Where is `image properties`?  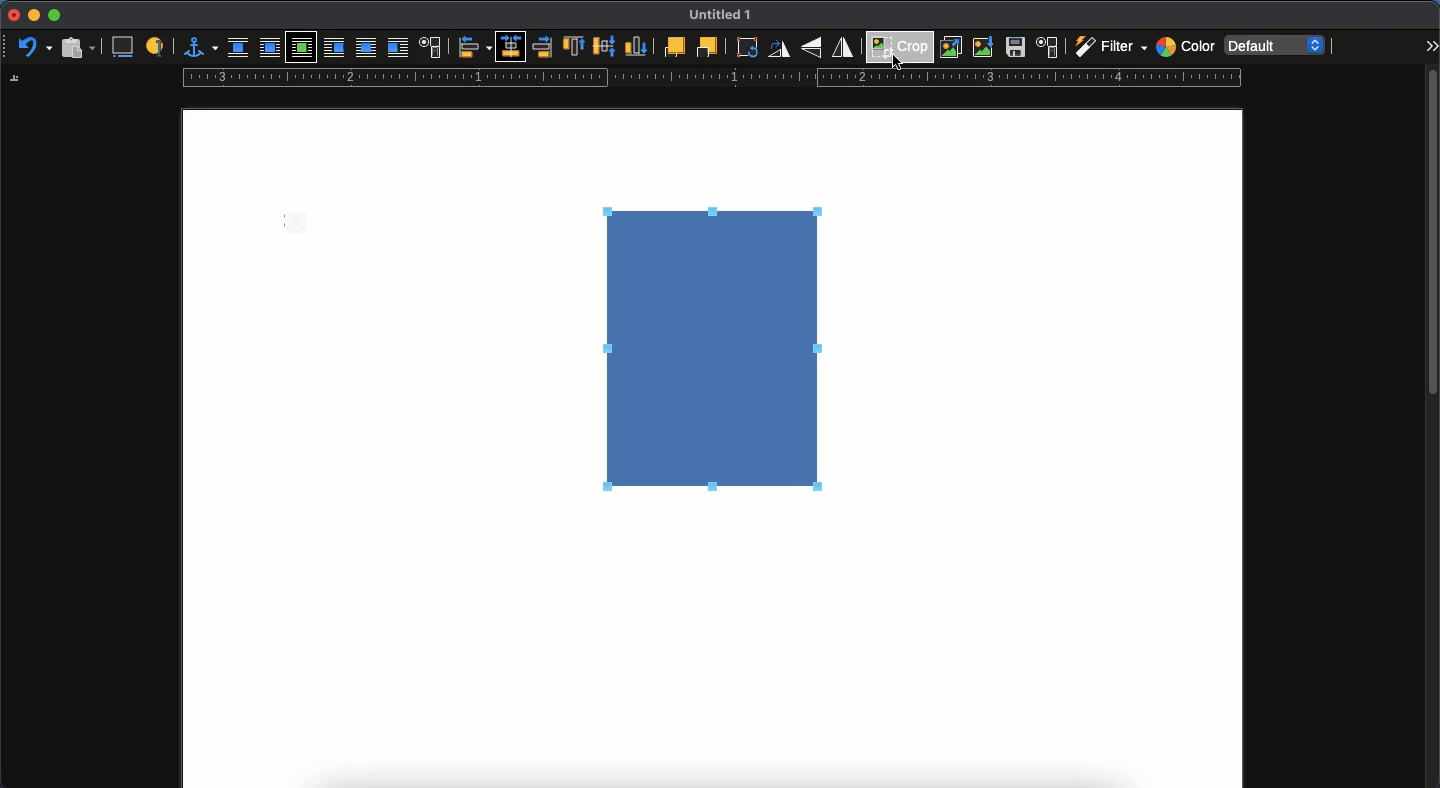 image properties is located at coordinates (1048, 47).